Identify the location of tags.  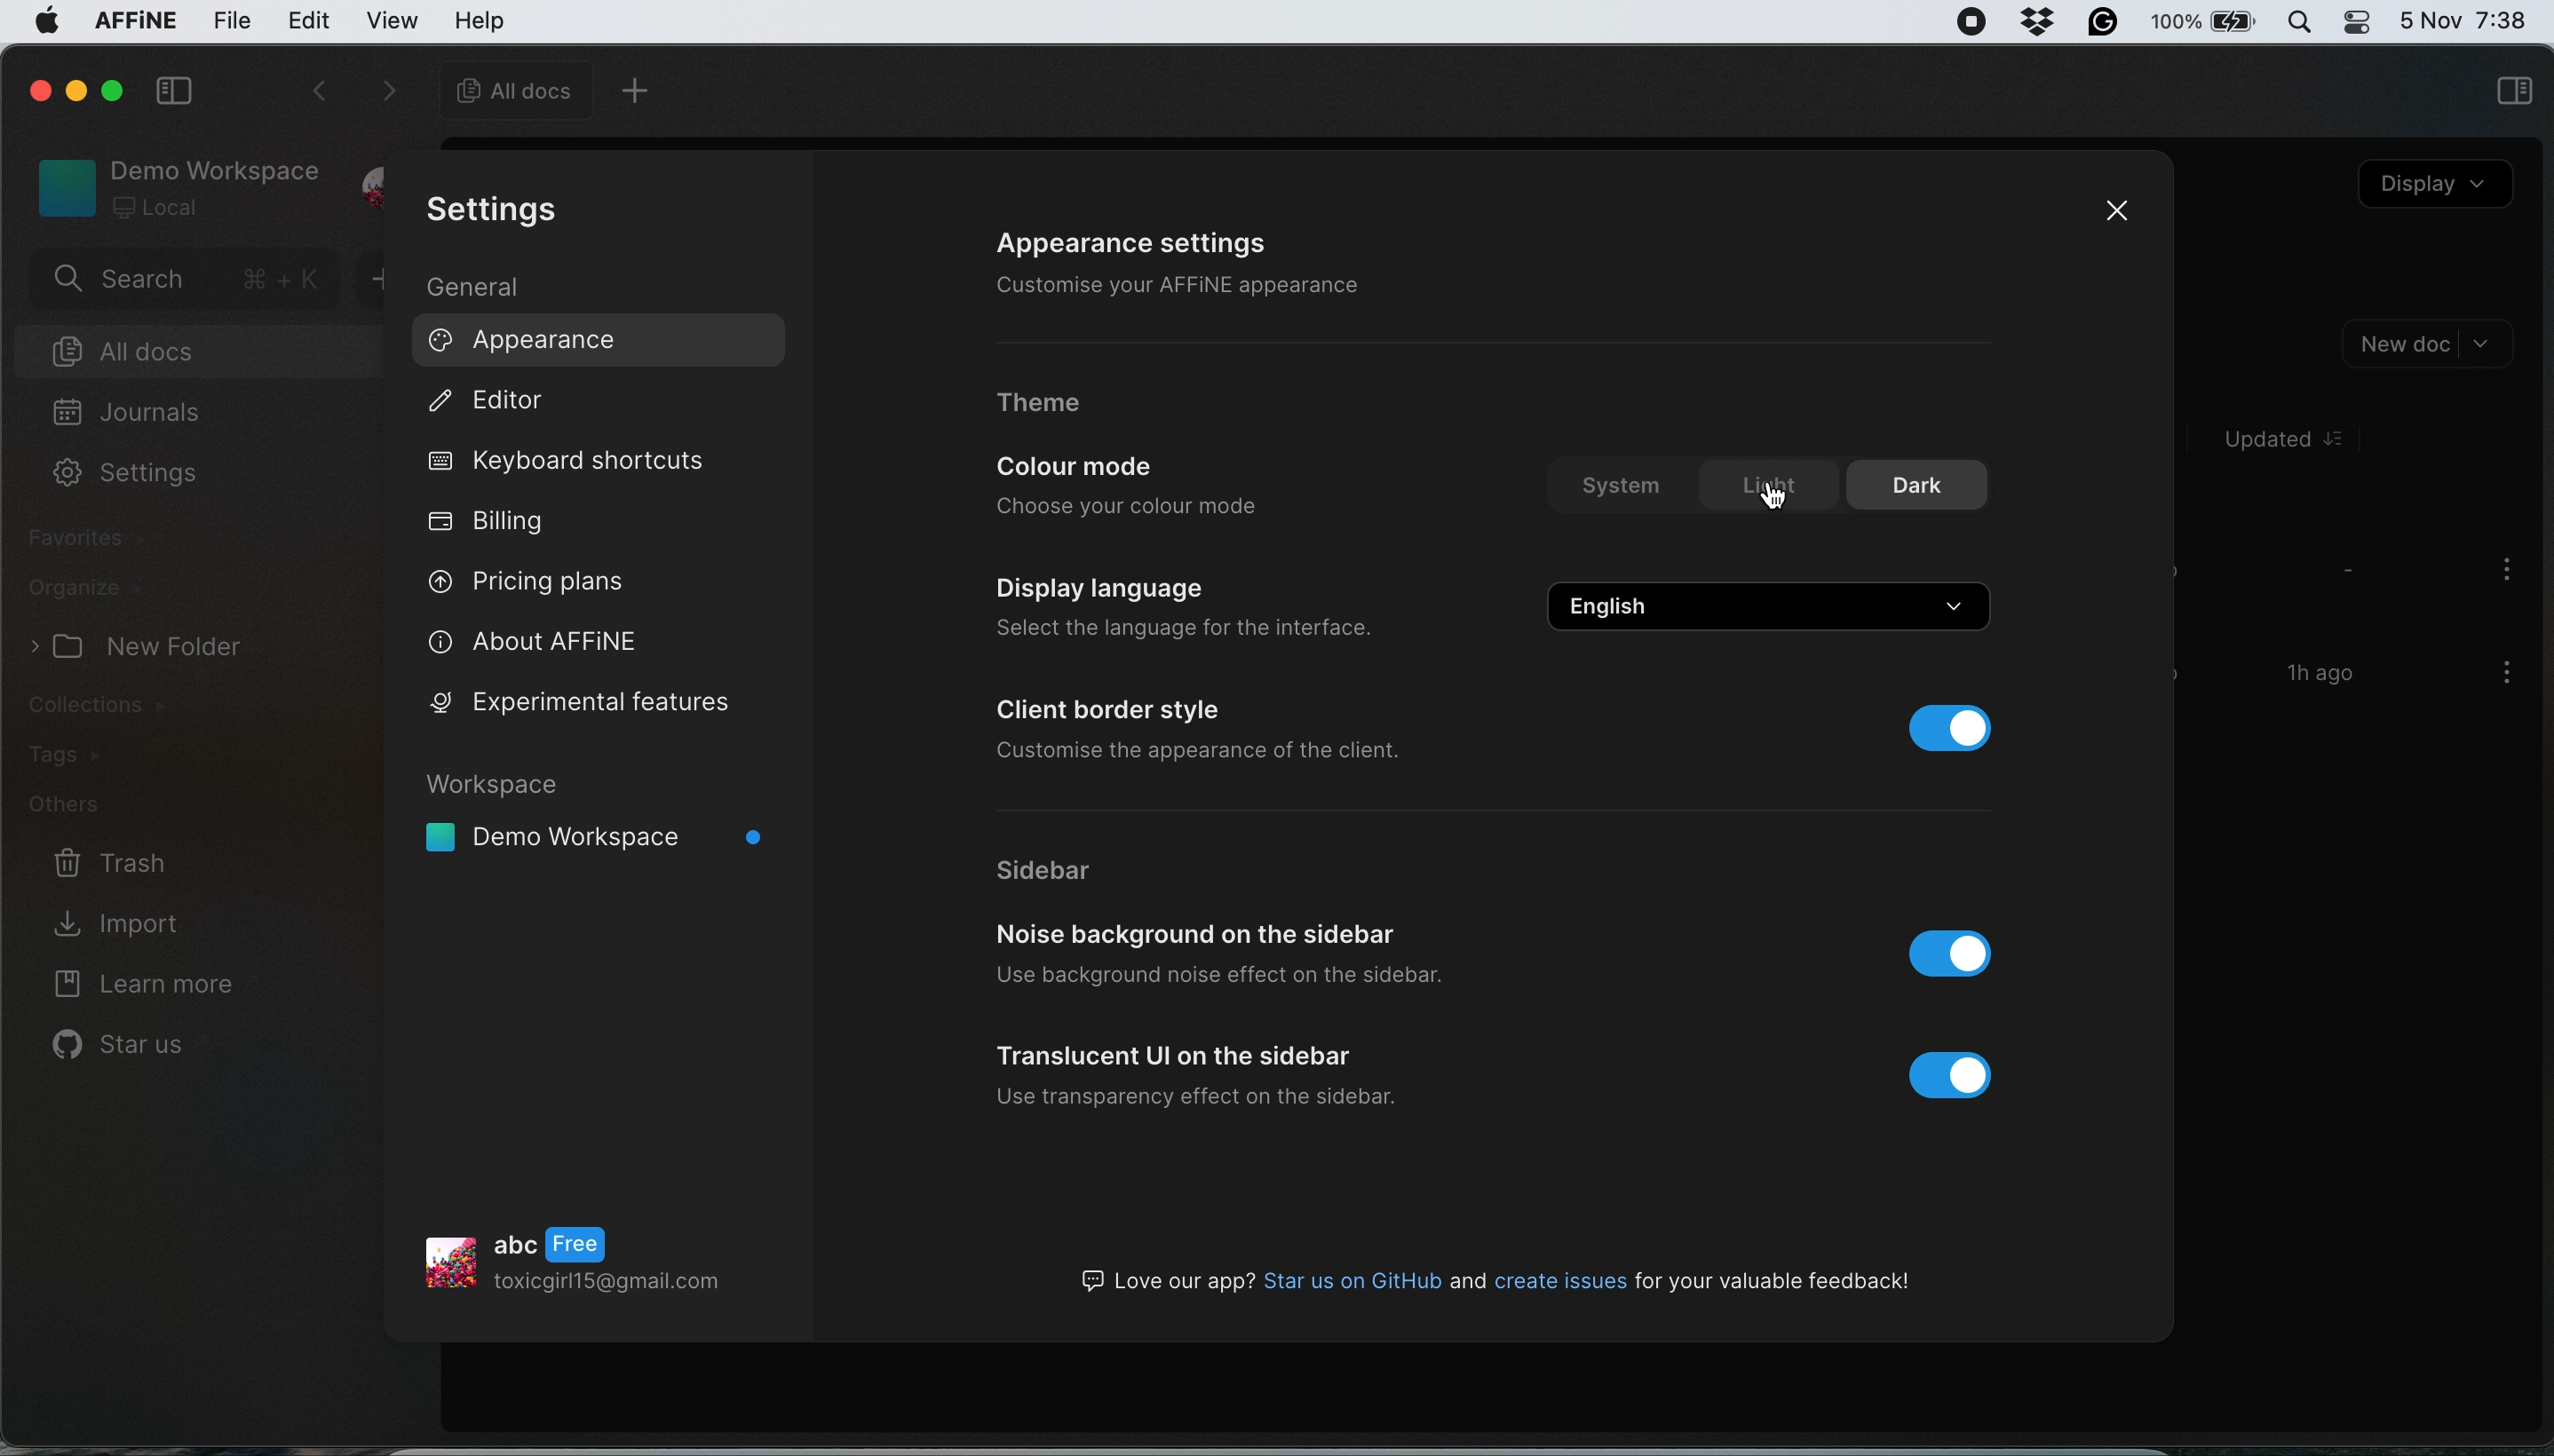
(80, 755).